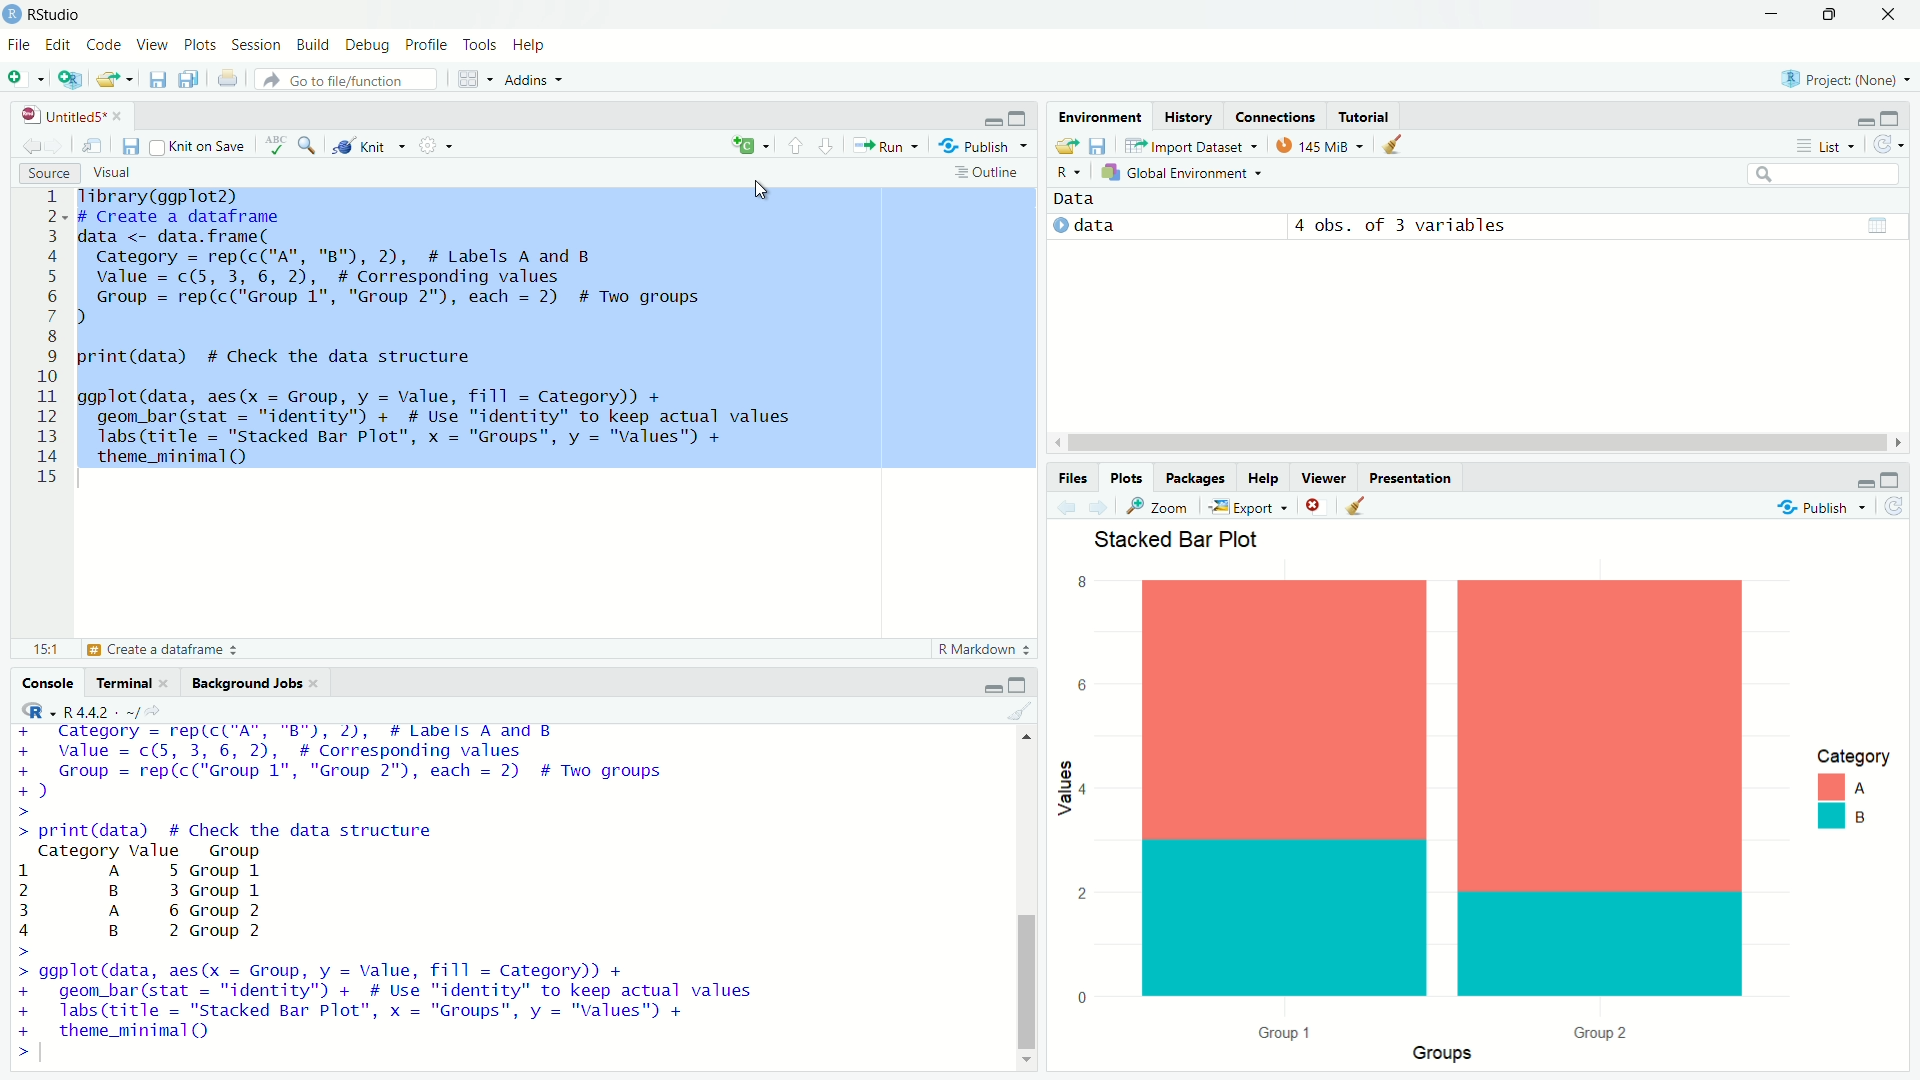 This screenshot has width=1920, height=1080. What do you see at coordinates (1323, 478) in the screenshot?
I see `Viewer` at bounding box center [1323, 478].